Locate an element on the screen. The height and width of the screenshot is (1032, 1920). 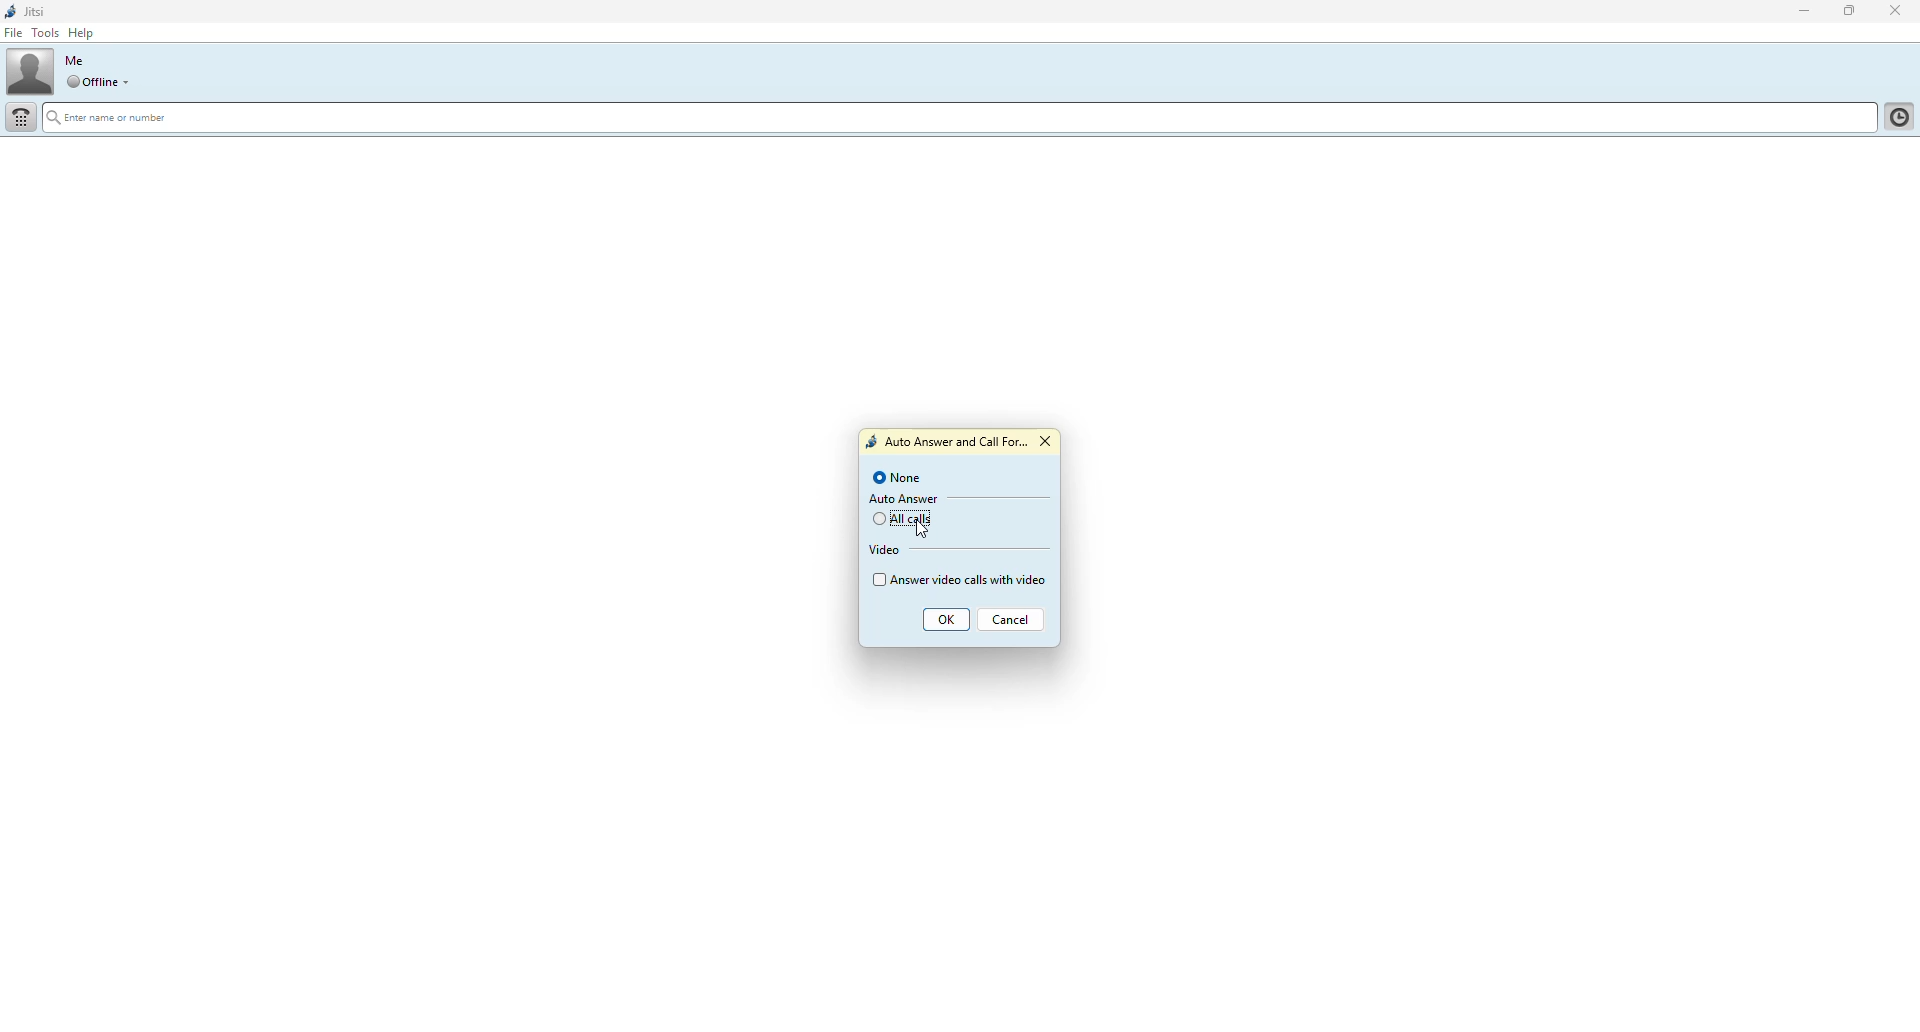
close is located at coordinates (1898, 10).